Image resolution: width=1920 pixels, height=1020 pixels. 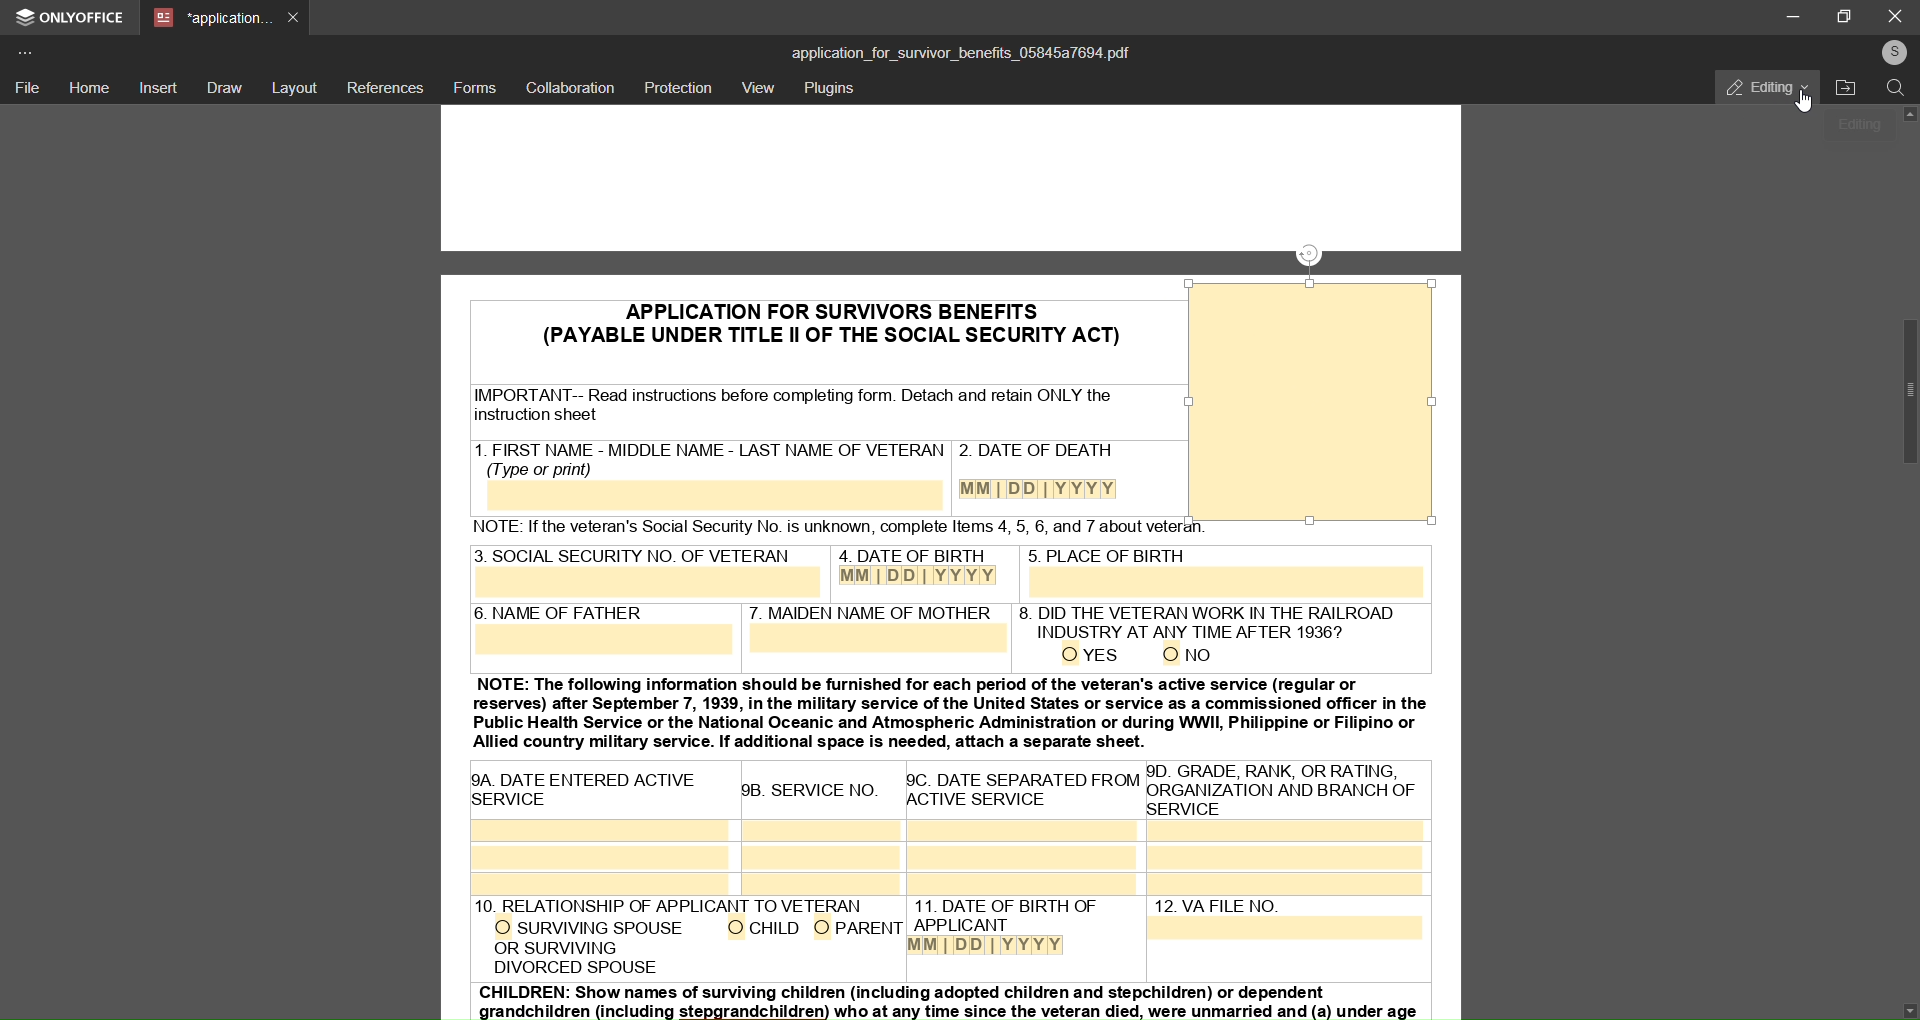 What do you see at coordinates (1807, 106) in the screenshot?
I see `cursor` at bounding box center [1807, 106].